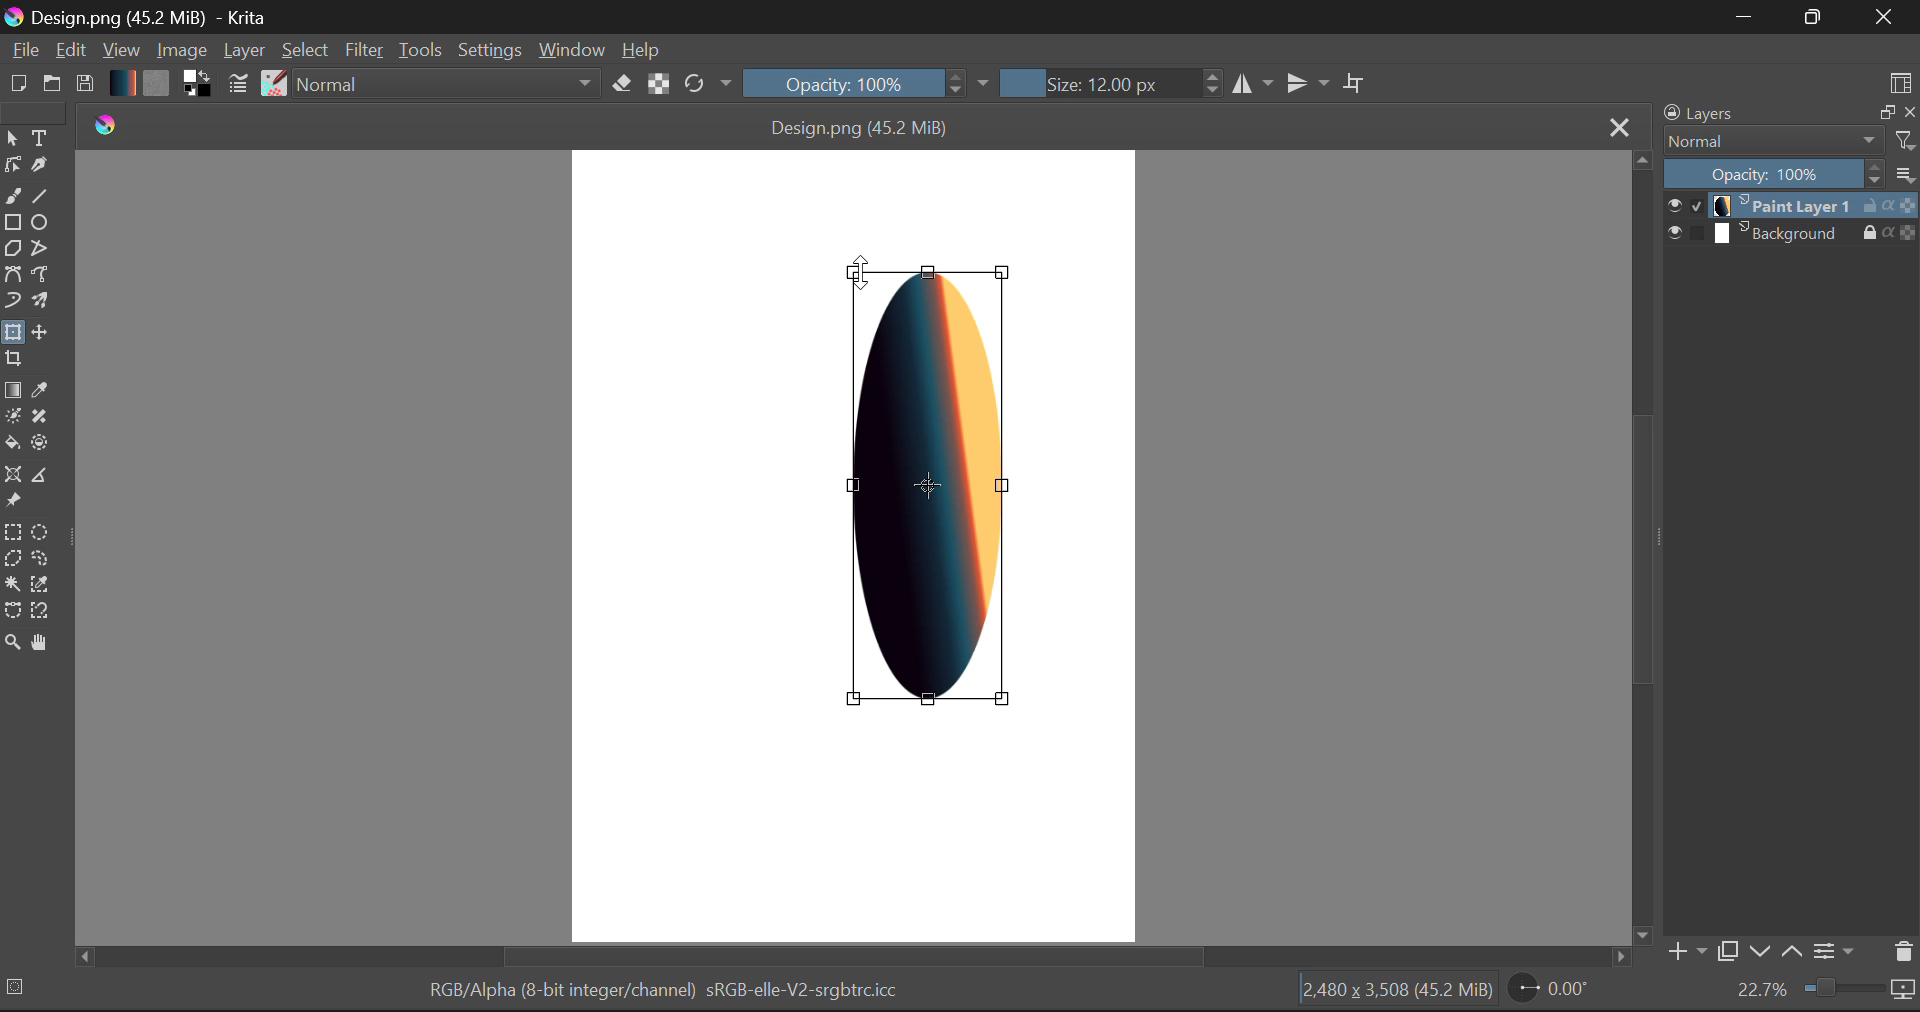 The width and height of the screenshot is (1920, 1012). What do you see at coordinates (659, 83) in the screenshot?
I see `Lock Alpha` at bounding box center [659, 83].